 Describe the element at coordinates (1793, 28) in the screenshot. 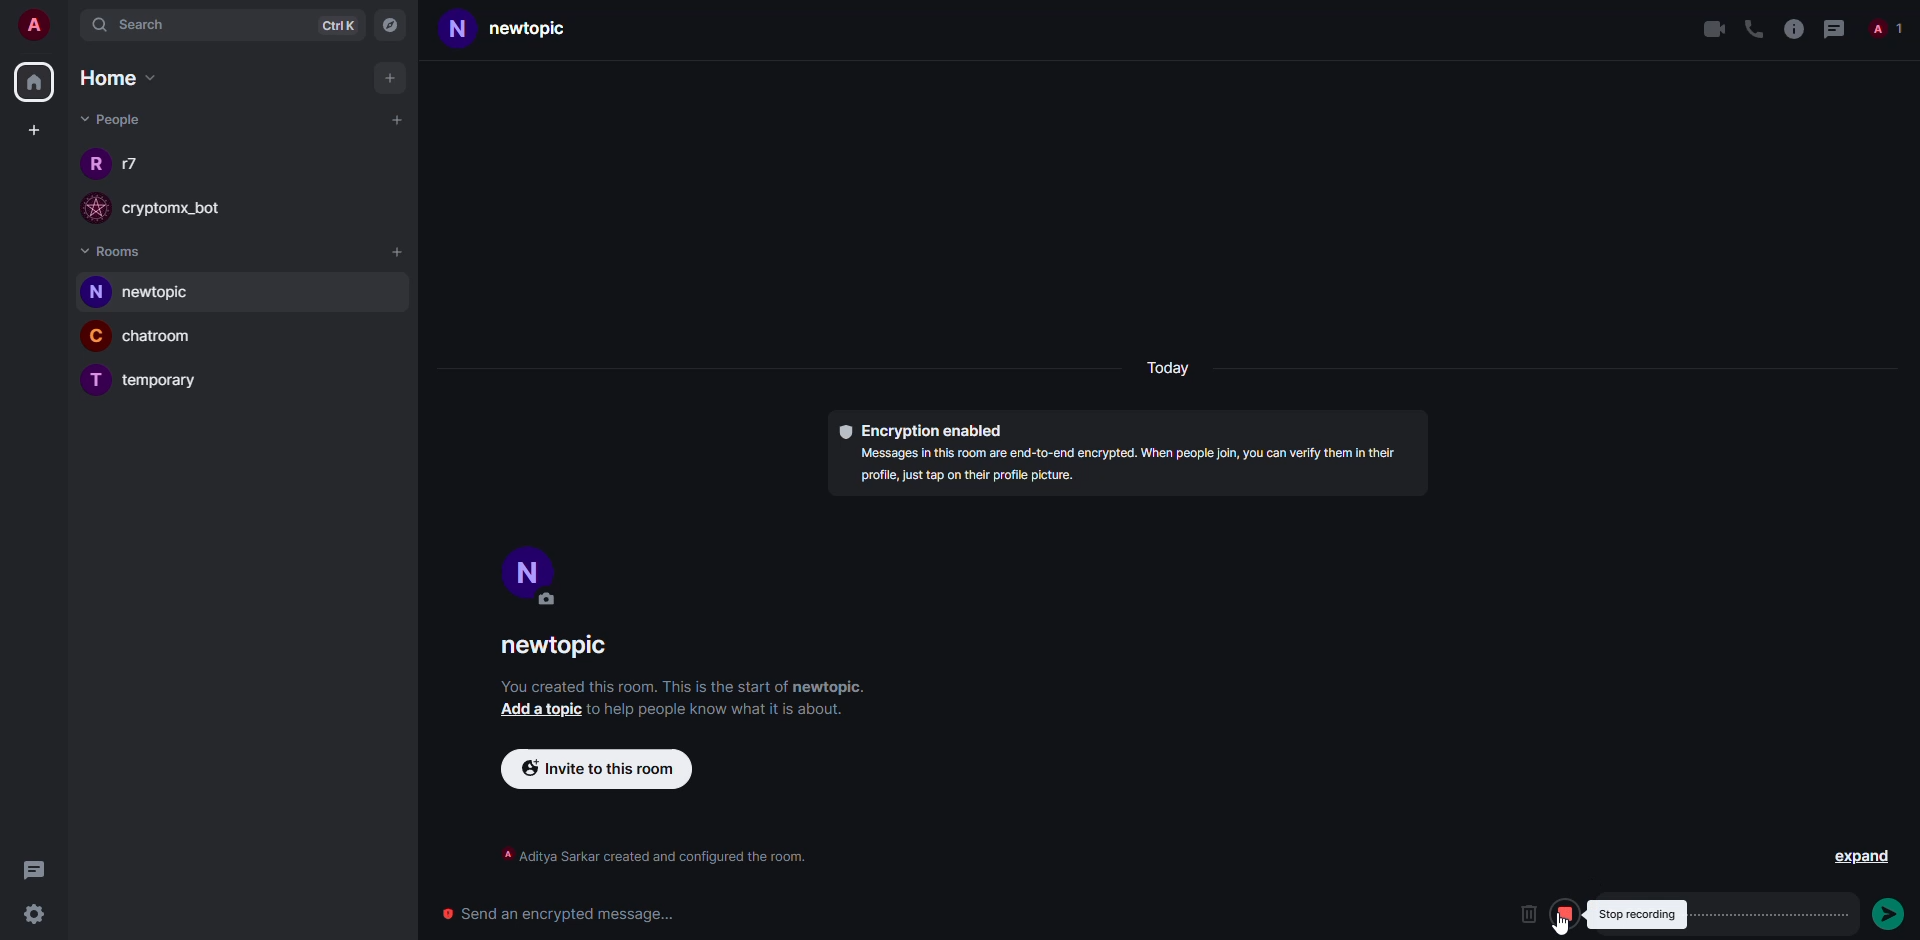

I see `info` at that location.